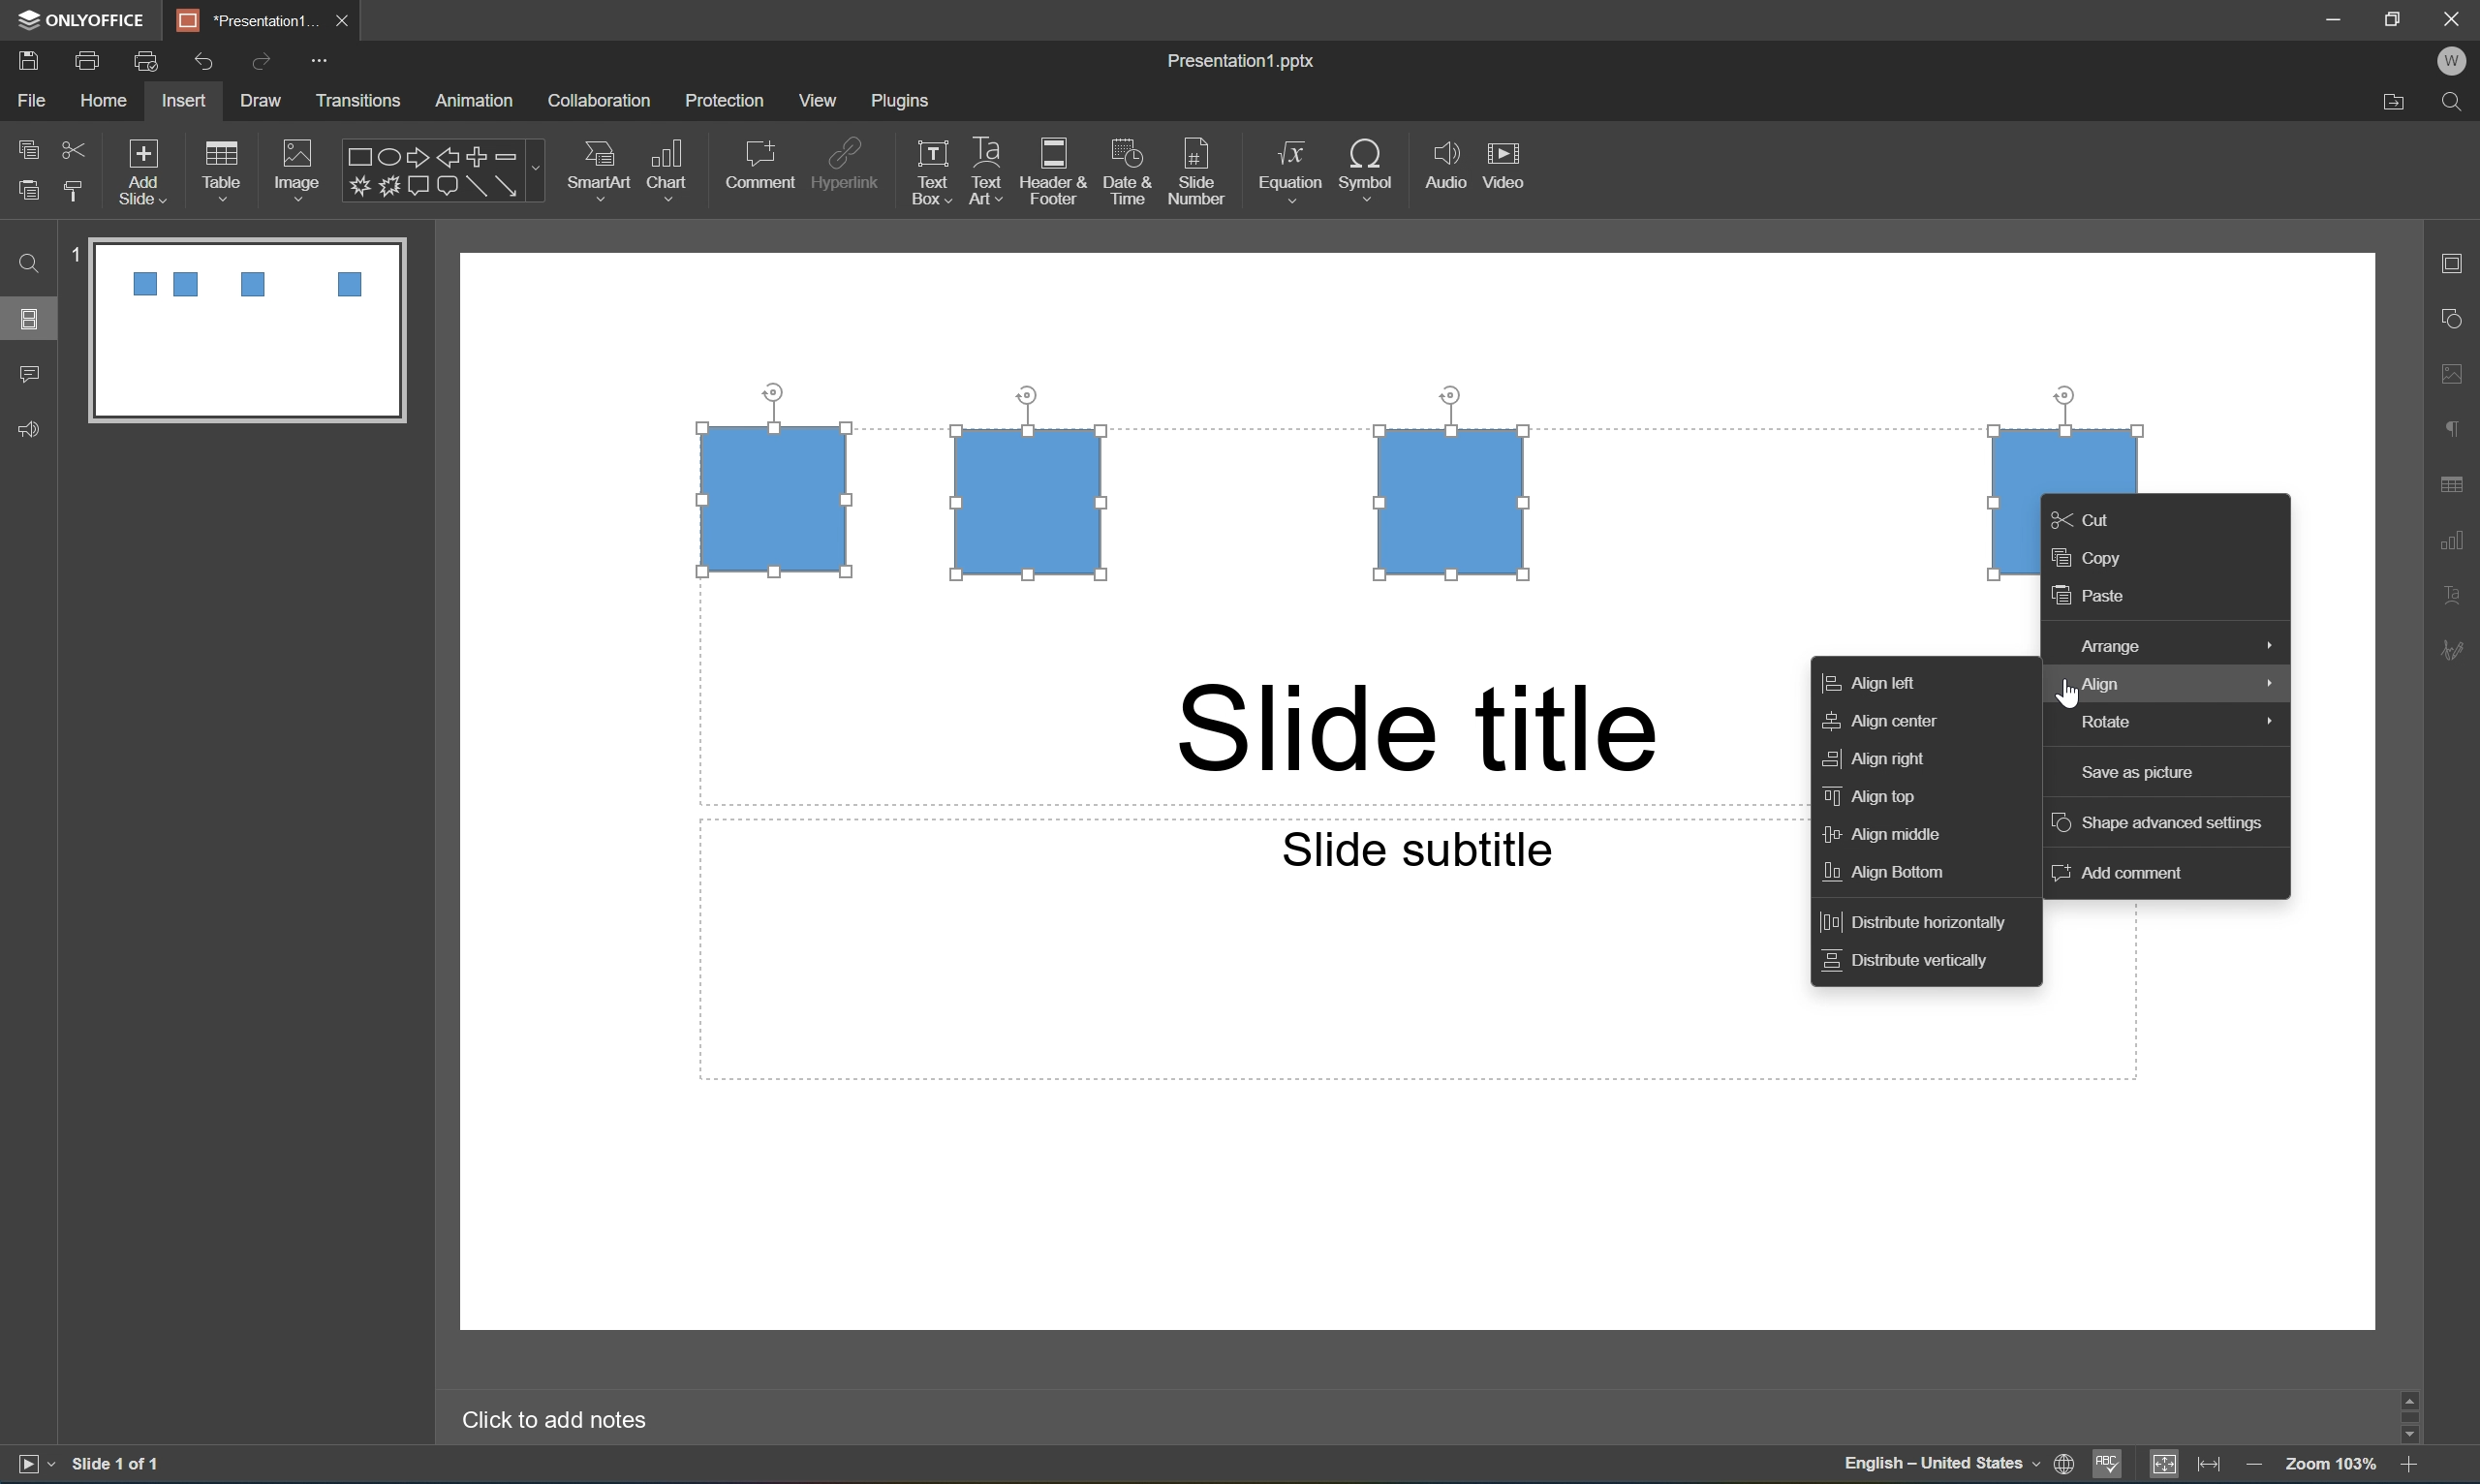  Describe the element at coordinates (230, 165) in the screenshot. I see `table` at that location.